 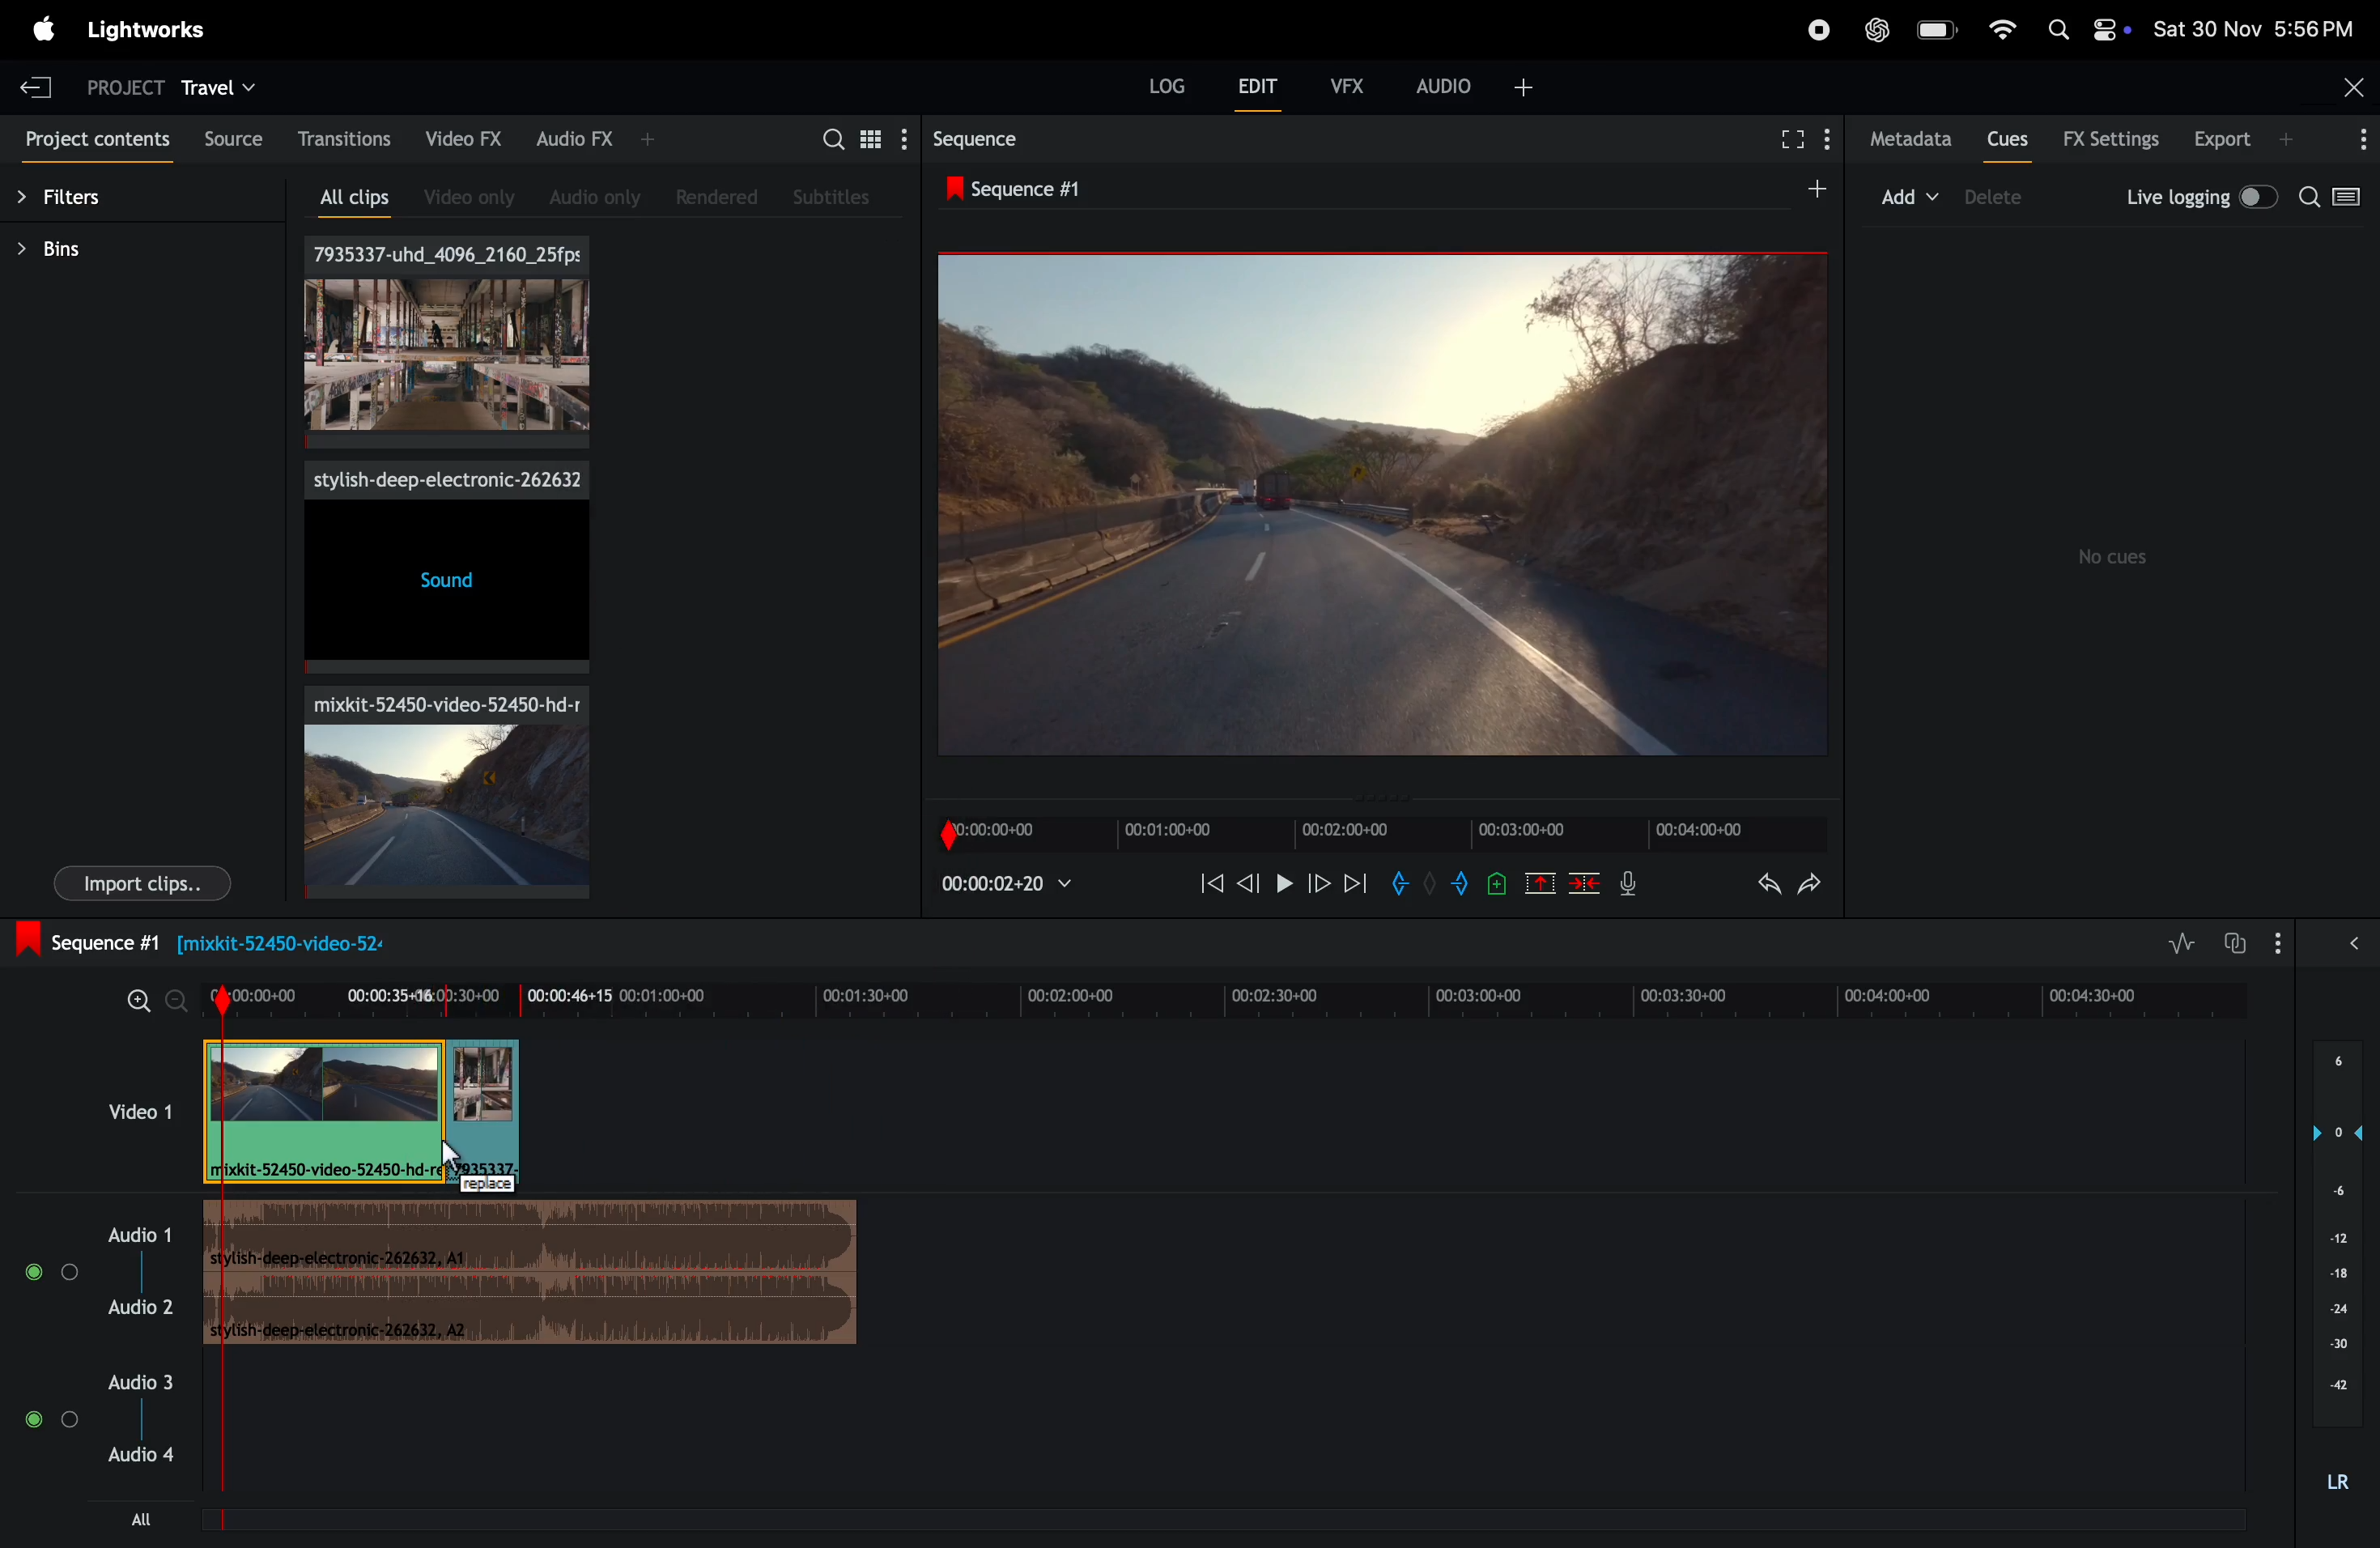 What do you see at coordinates (1802, 191) in the screenshot?
I see `add` at bounding box center [1802, 191].